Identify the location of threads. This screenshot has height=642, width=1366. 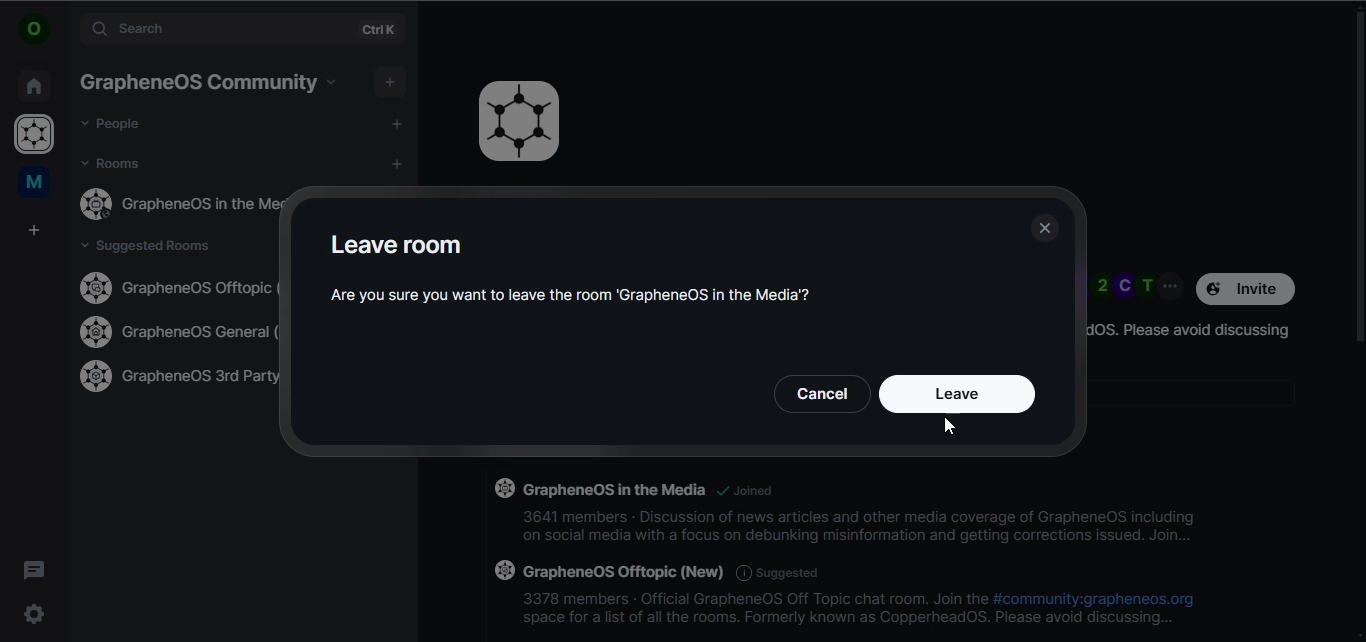
(34, 569).